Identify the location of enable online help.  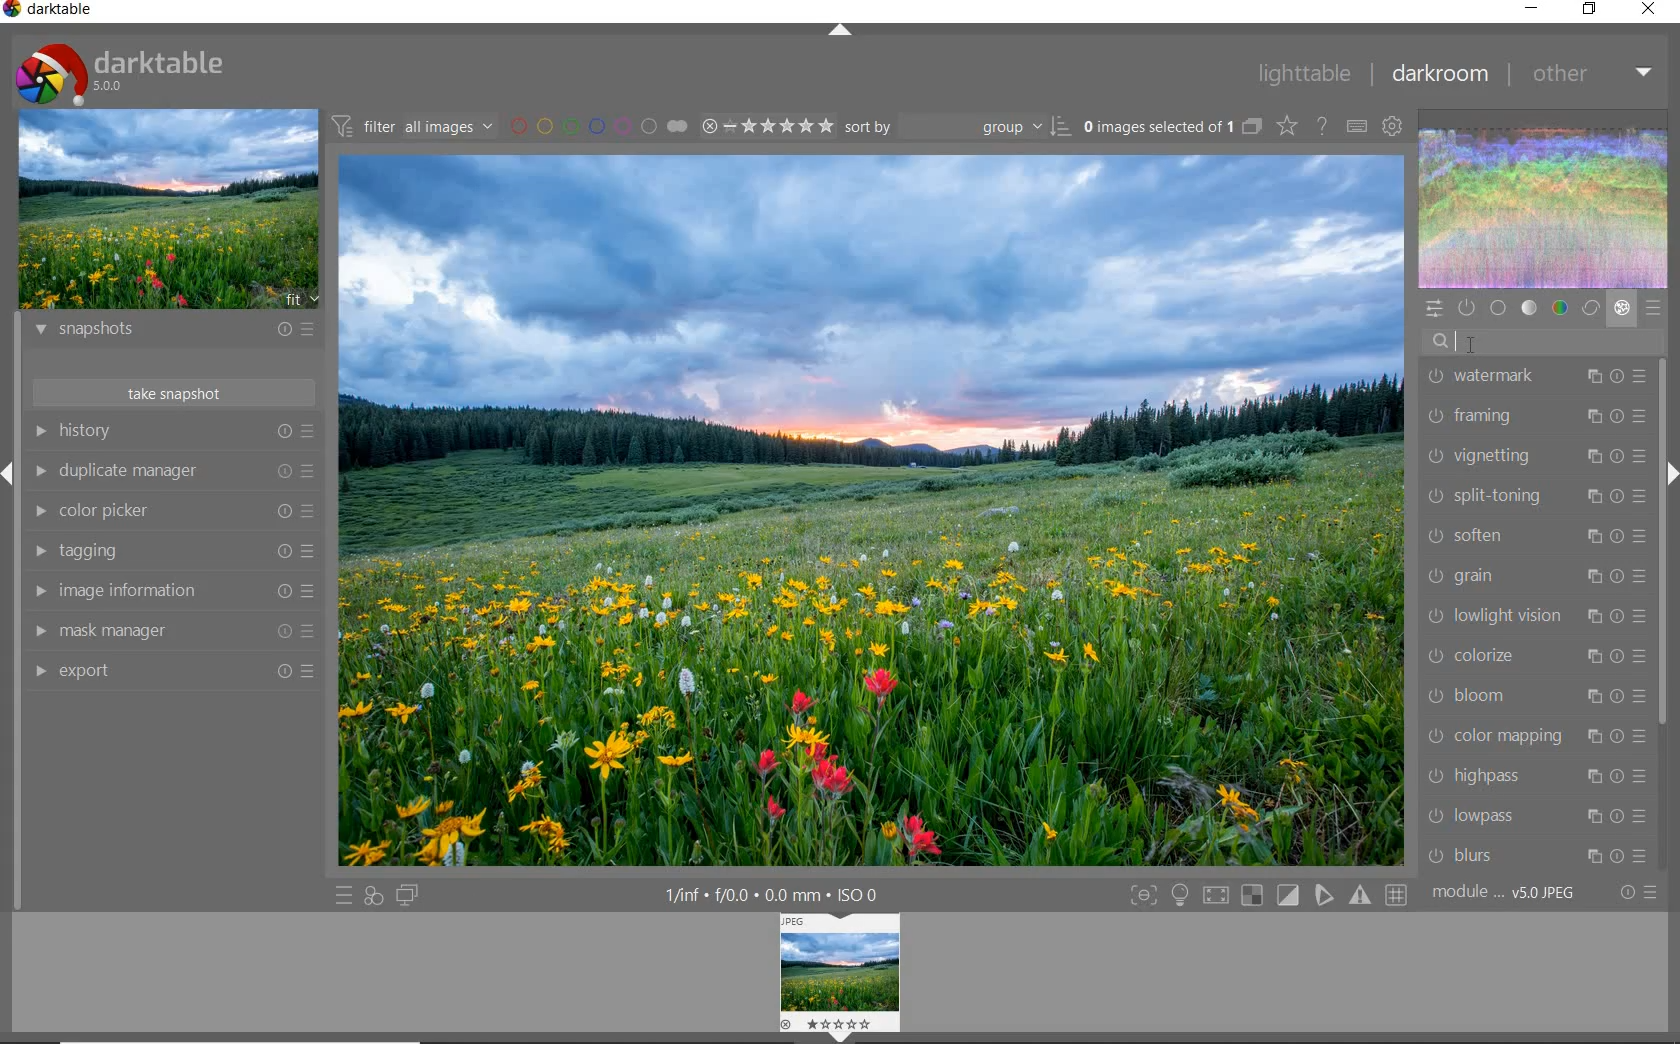
(1321, 128).